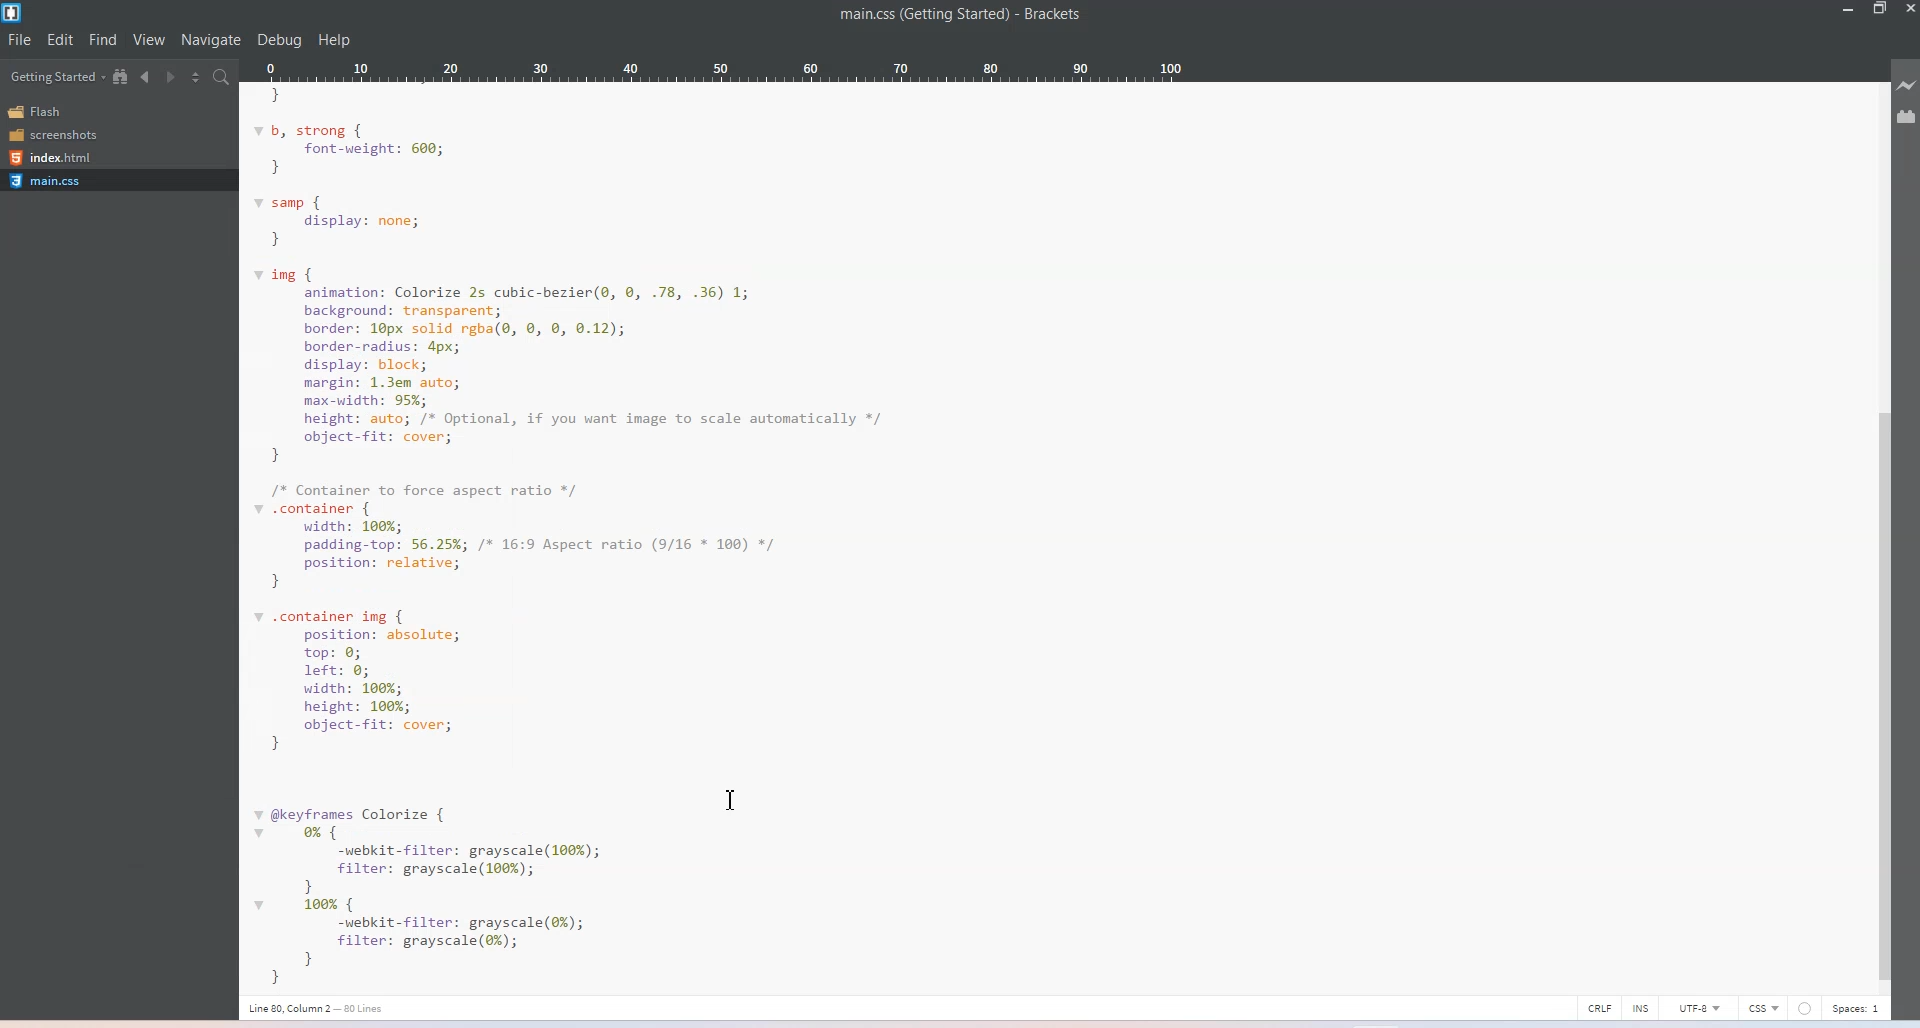 The width and height of the screenshot is (1920, 1028). I want to click on line number, so click(318, 1010).